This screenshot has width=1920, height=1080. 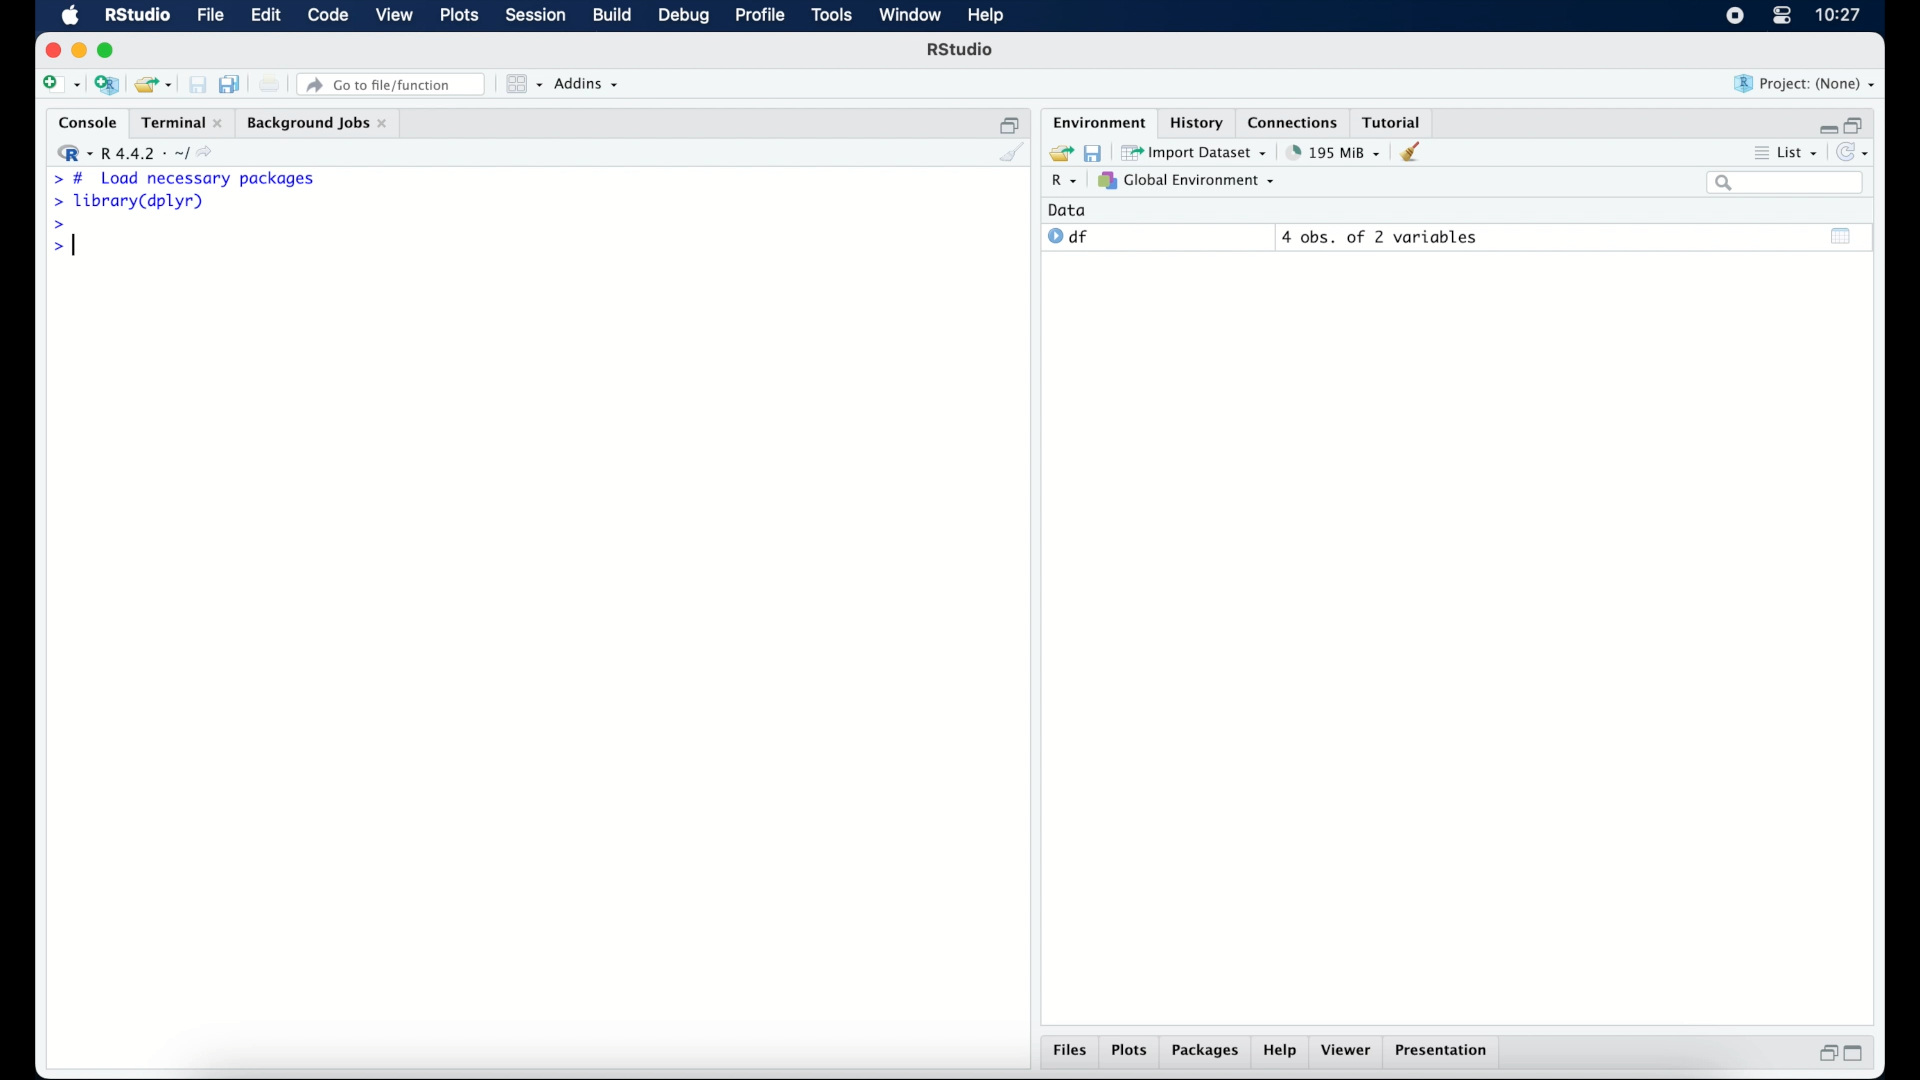 What do you see at coordinates (60, 86) in the screenshot?
I see `create new file` at bounding box center [60, 86].